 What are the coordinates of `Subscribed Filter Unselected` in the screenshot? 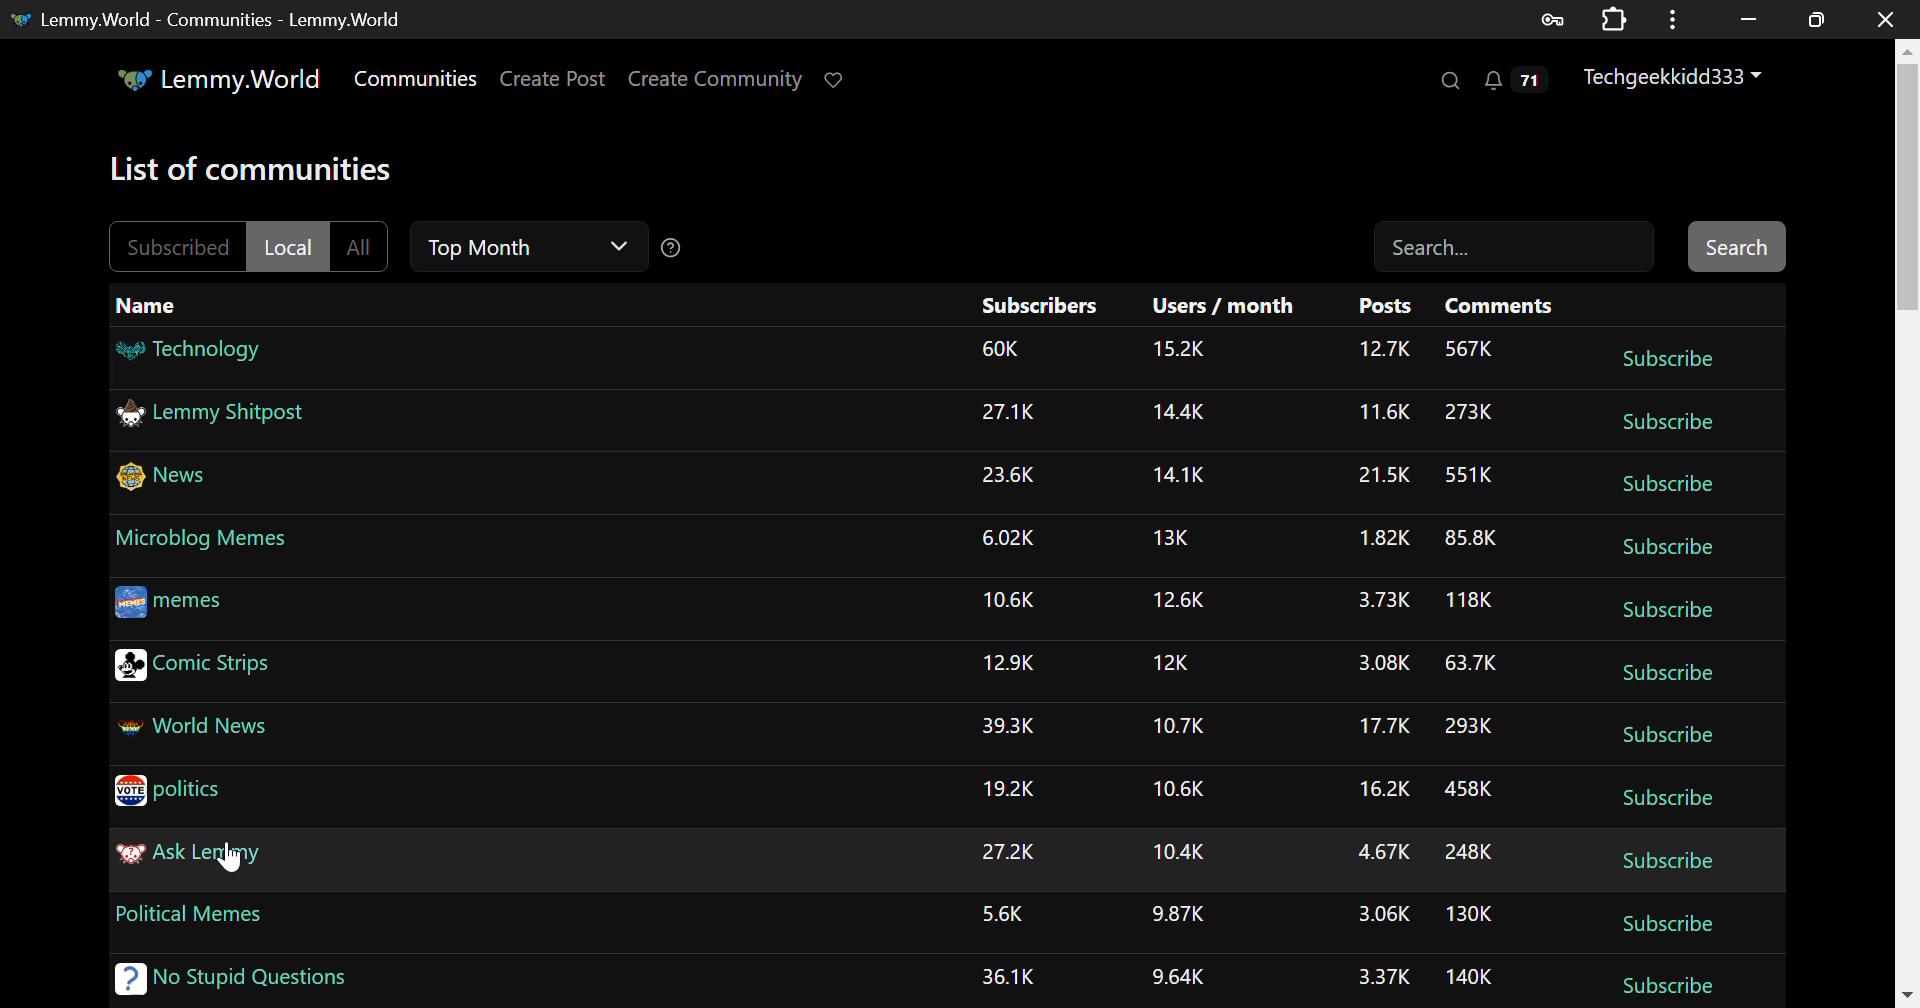 It's located at (173, 247).